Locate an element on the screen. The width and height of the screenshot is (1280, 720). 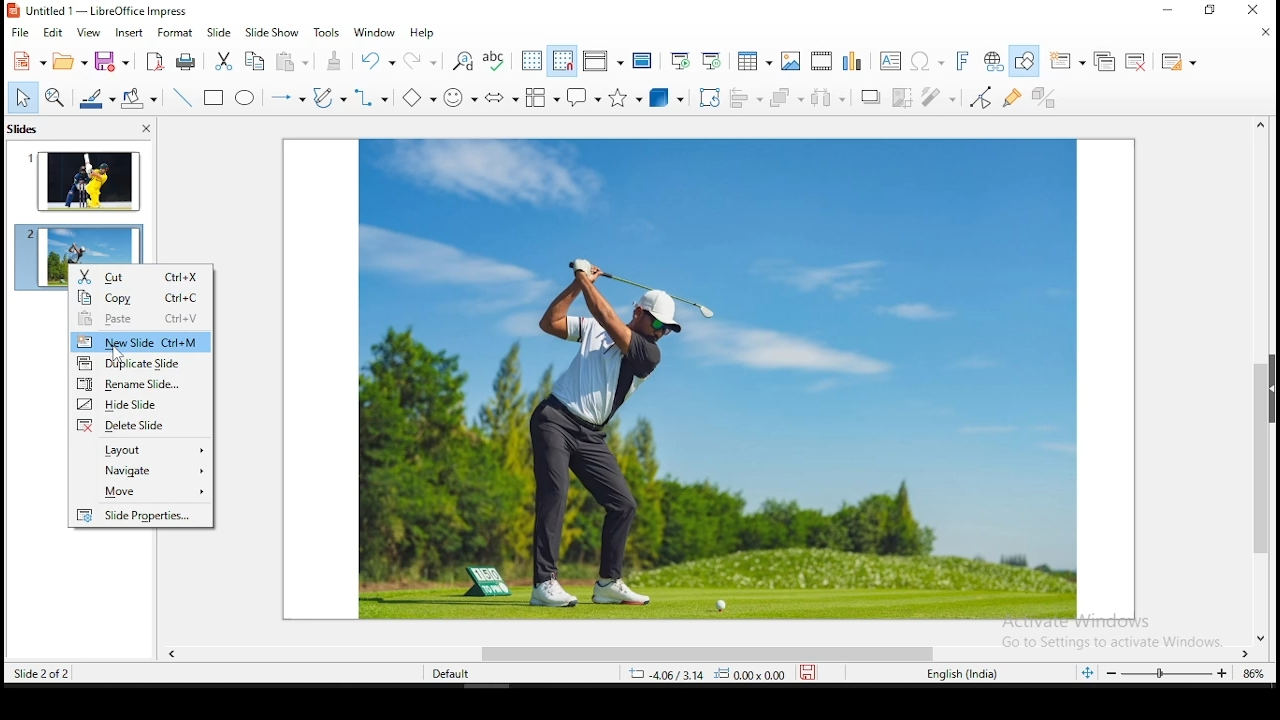
new  is located at coordinates (30, 60).